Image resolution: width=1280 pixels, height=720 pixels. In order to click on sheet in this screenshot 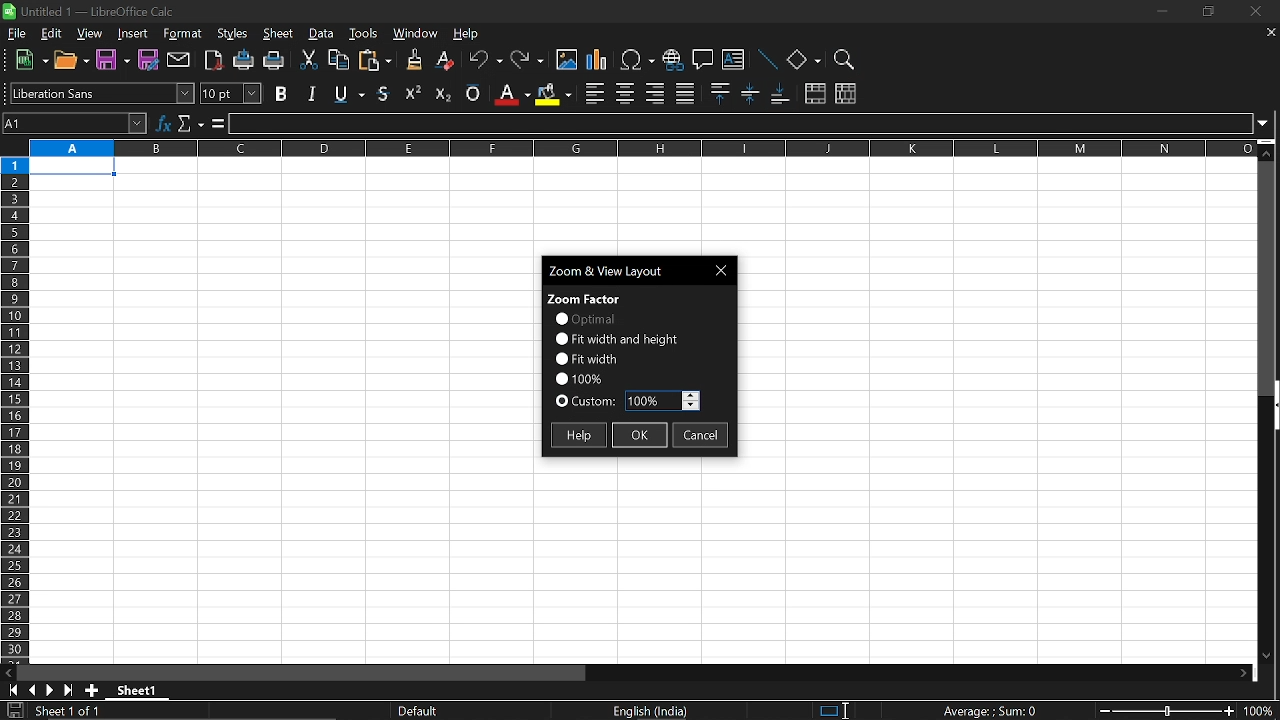, I will do `click(279, 35)`.